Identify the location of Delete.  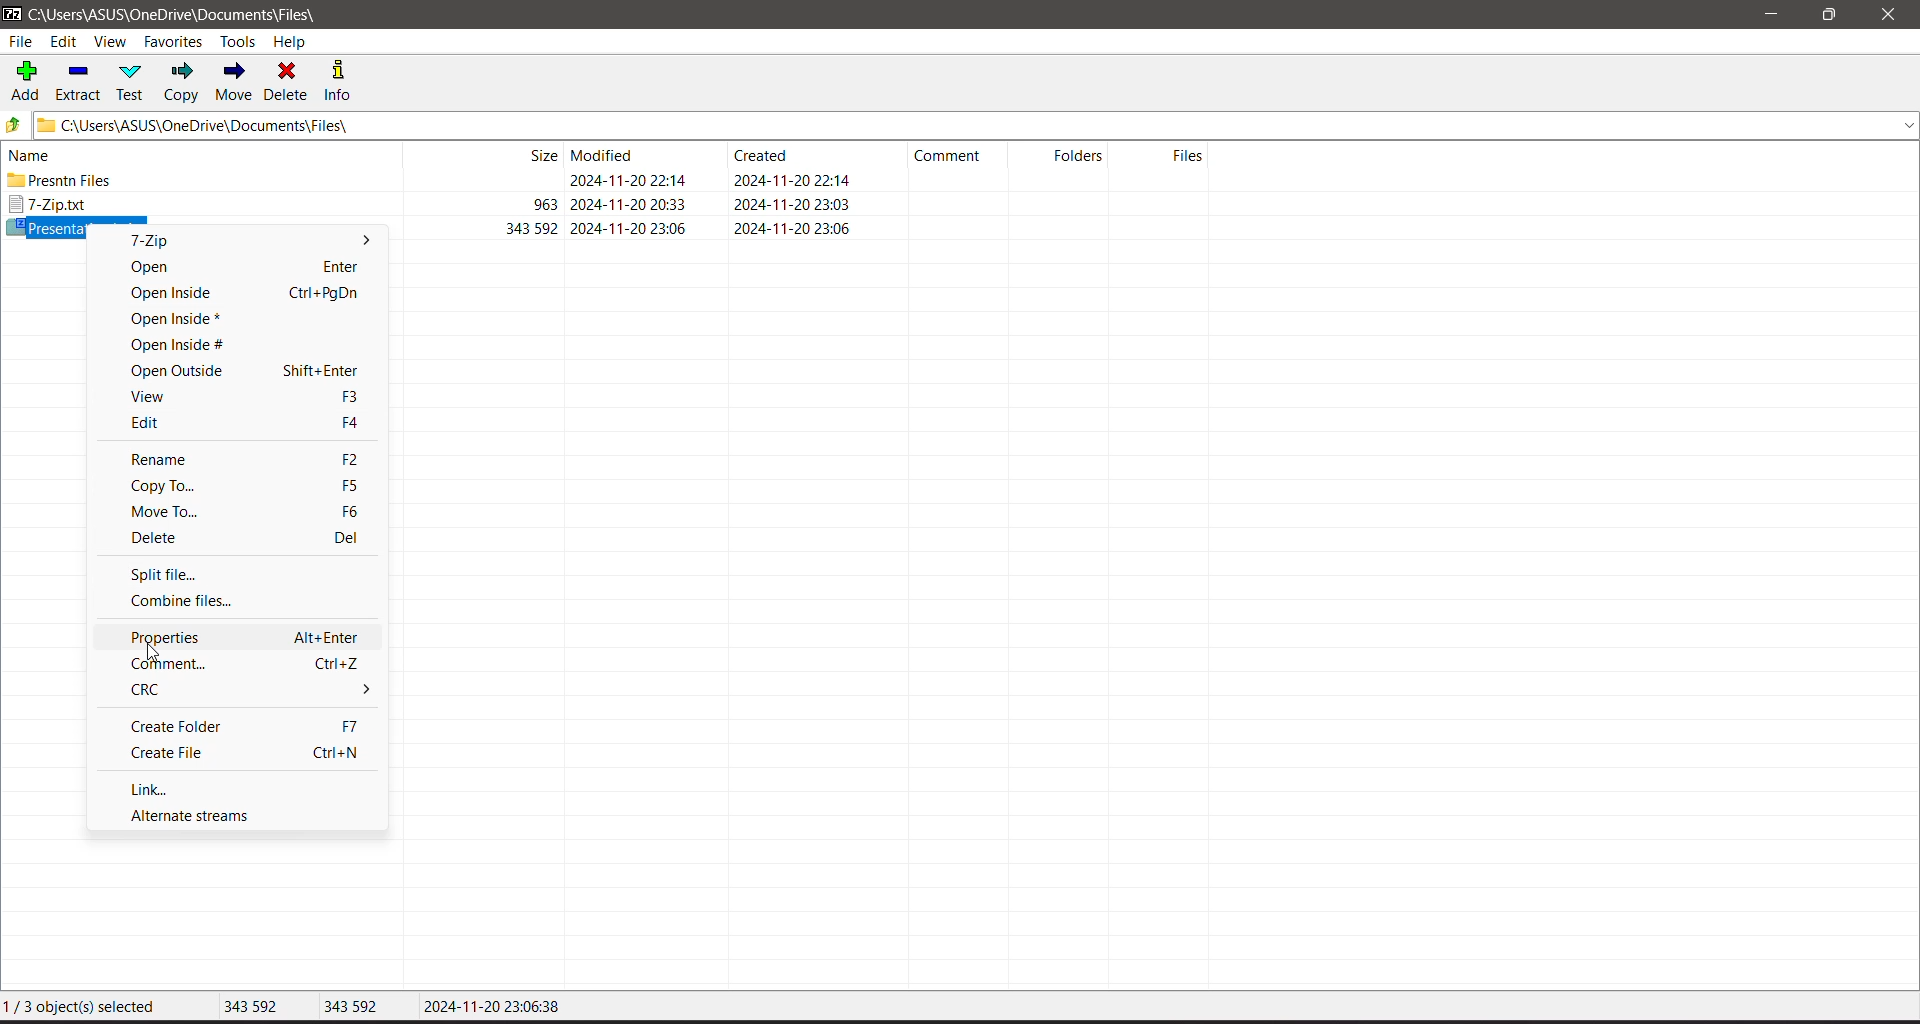
(243, 540).